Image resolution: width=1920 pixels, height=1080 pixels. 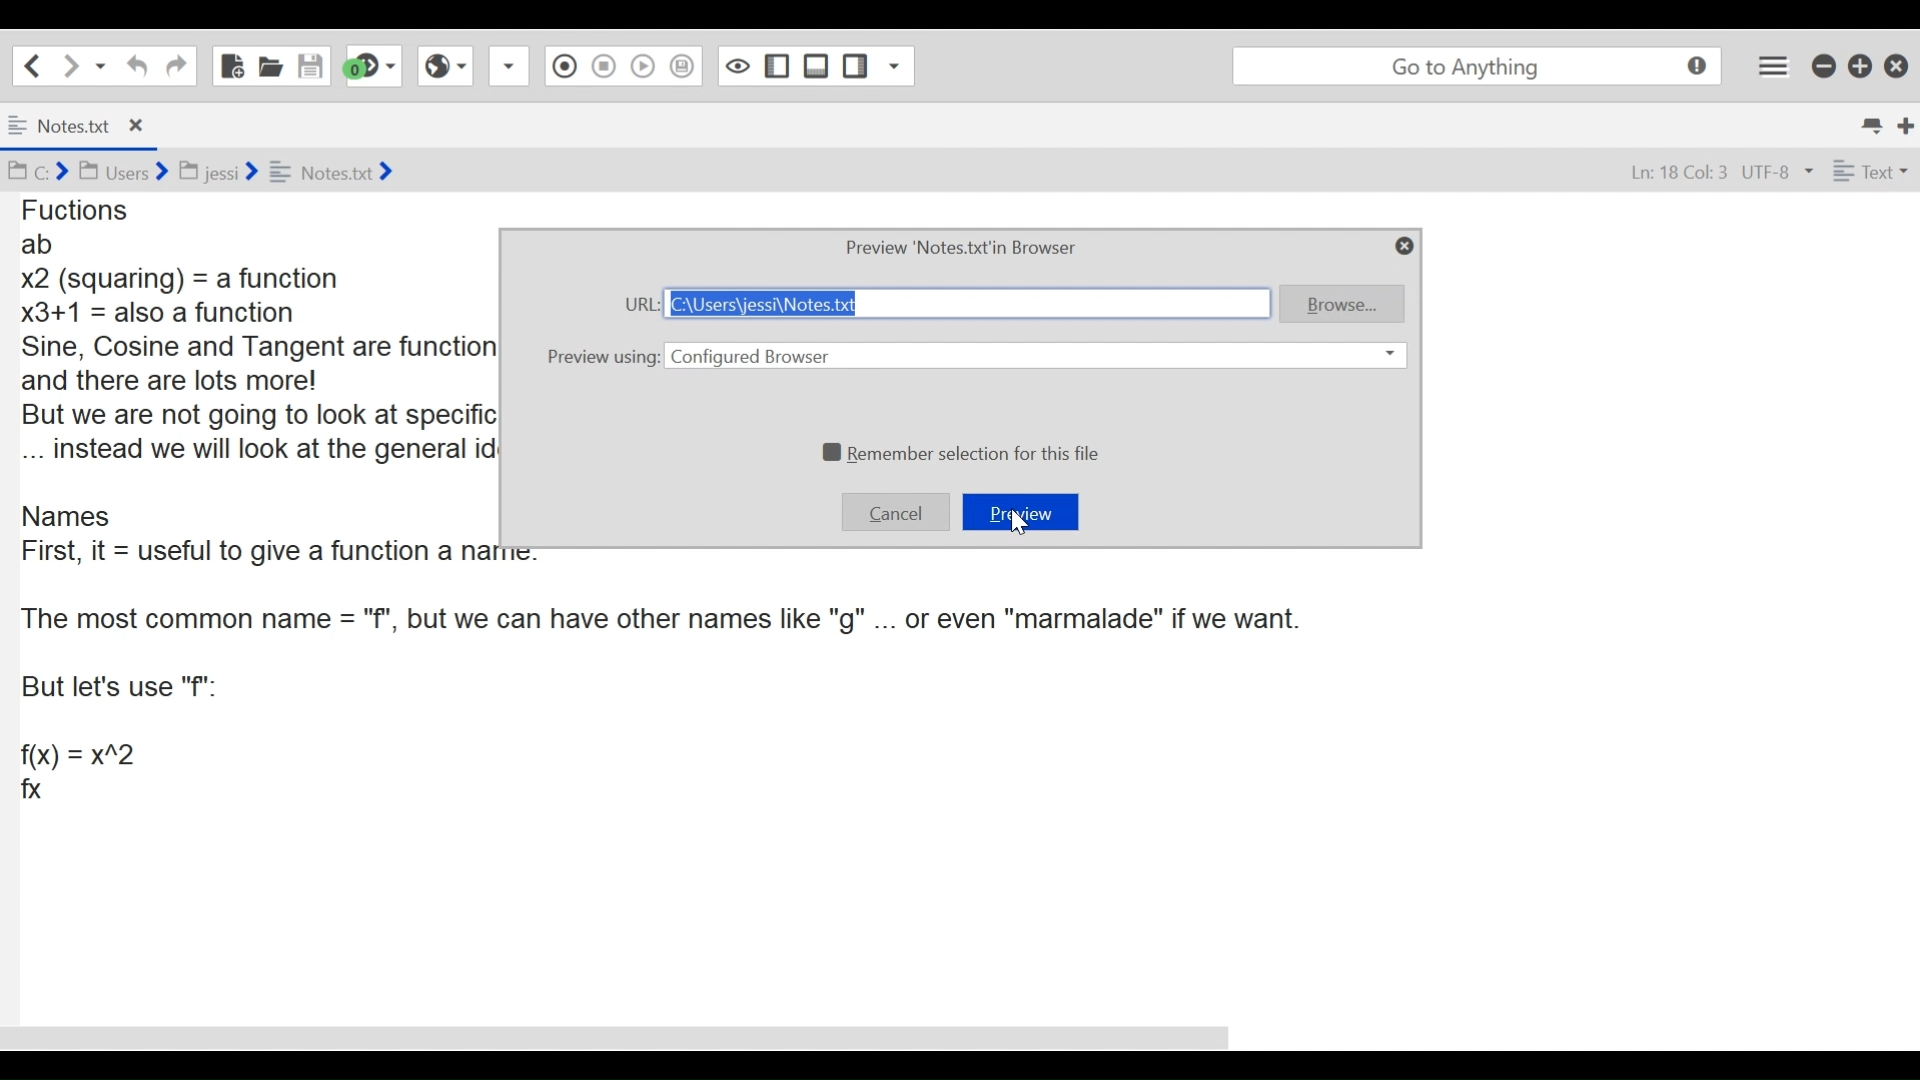 I want to click on View in Browser, so click(x=445, y=69).